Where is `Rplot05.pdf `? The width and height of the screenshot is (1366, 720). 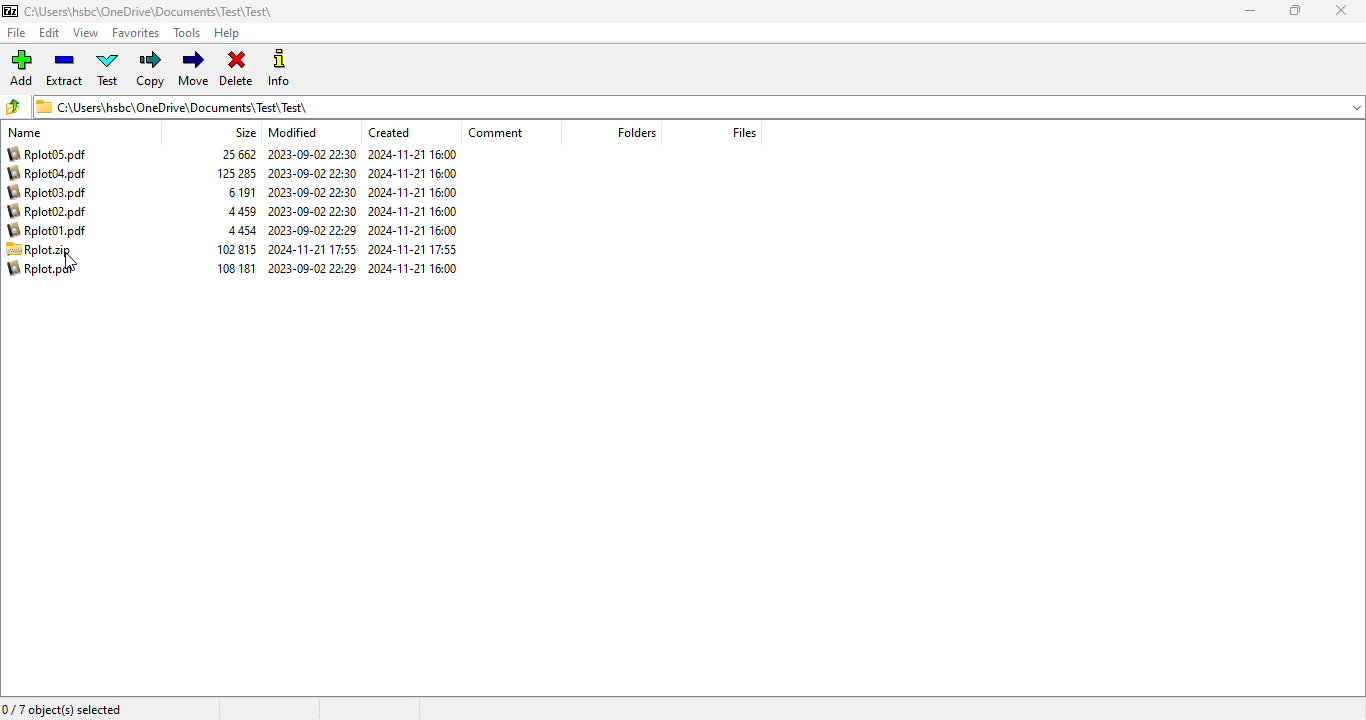 Rplot05.pdf  is located at coordinates (56, 154).